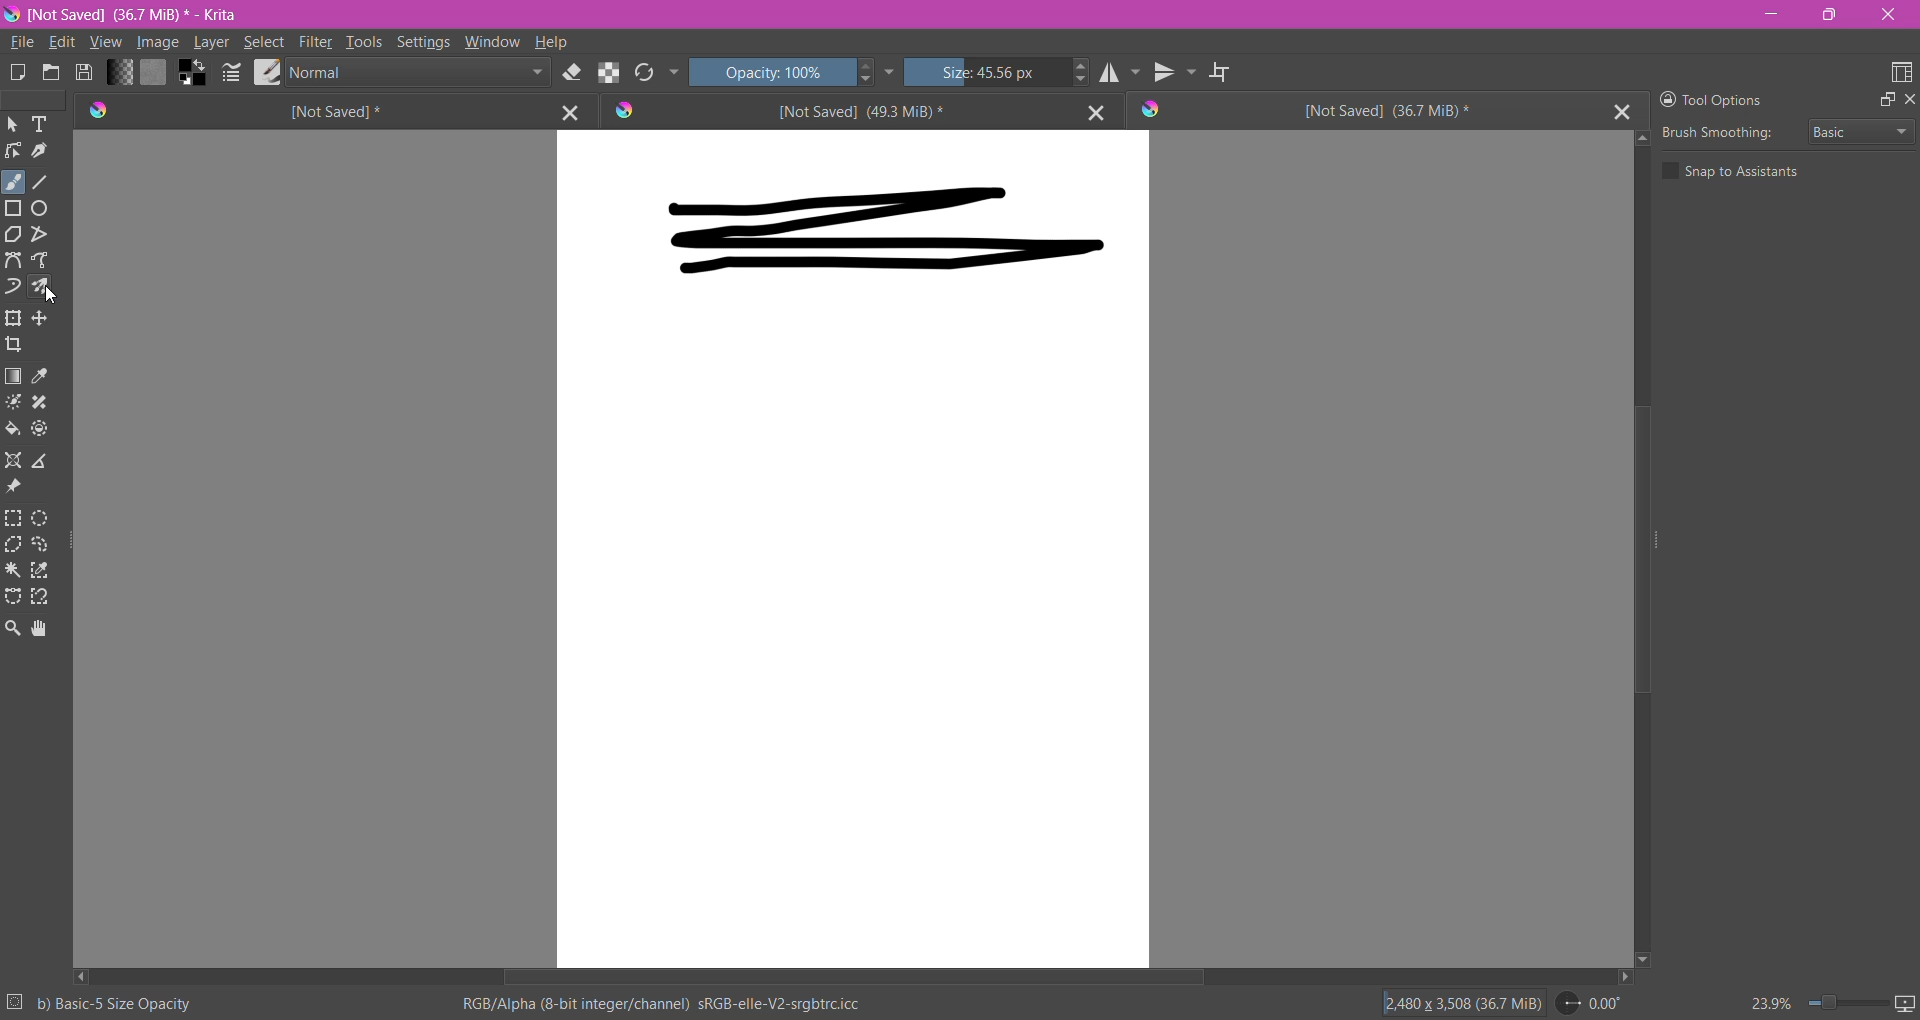  Describe the element at coordinates (13, 235) in the screenshot. I see `Polygon Tool` at that location.